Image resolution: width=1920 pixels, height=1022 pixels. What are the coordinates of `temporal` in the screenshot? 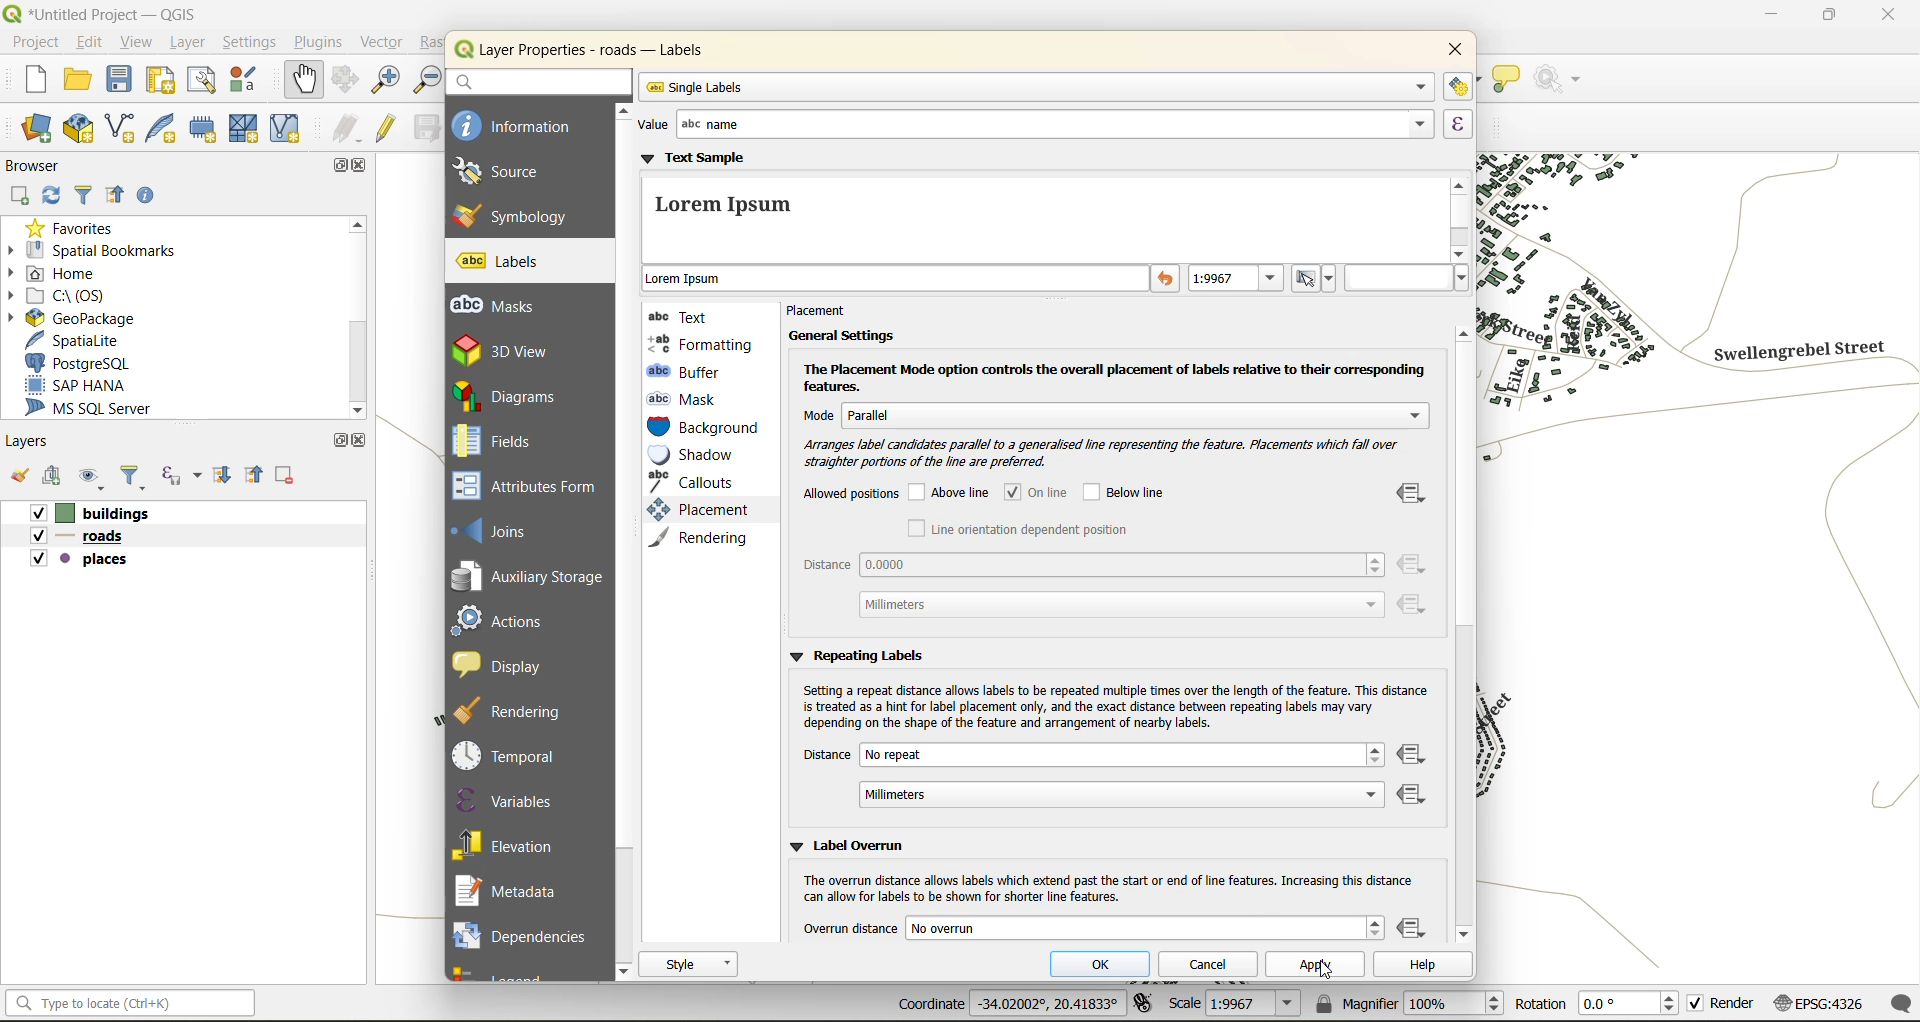 It's located at (511, 756).